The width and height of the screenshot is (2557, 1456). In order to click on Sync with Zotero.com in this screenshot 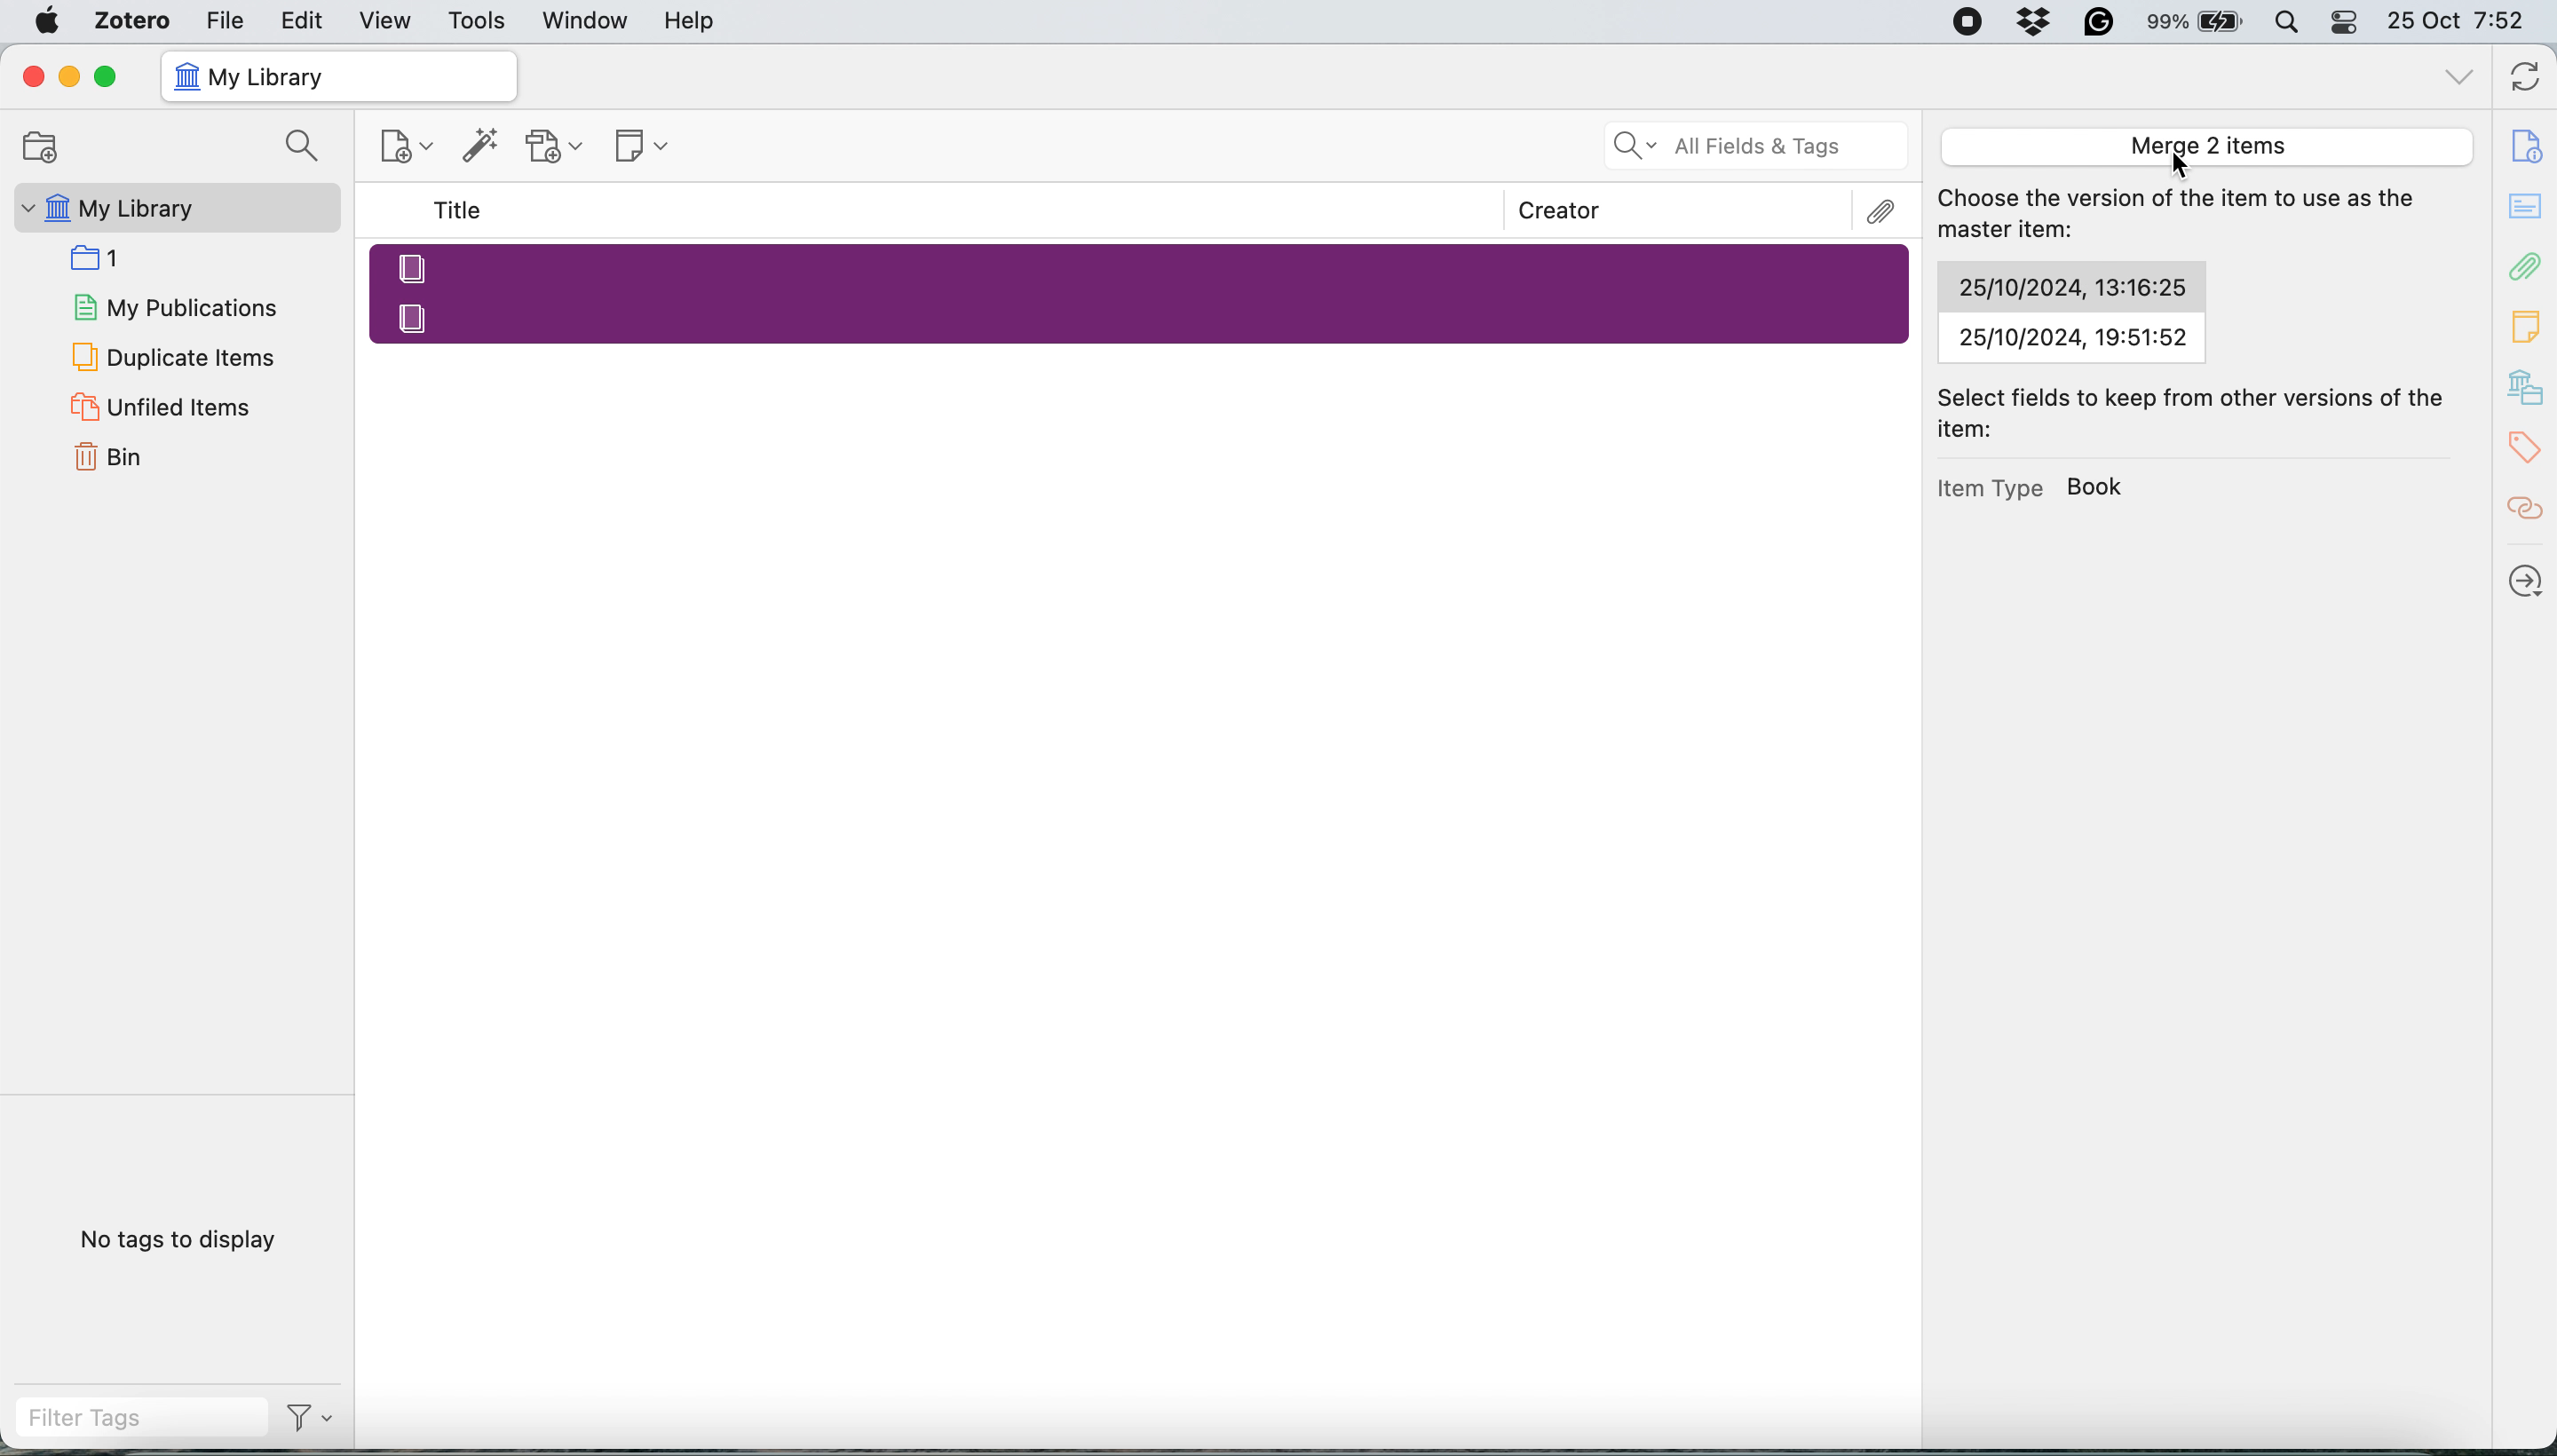, I will do `click(2527, 80)`.